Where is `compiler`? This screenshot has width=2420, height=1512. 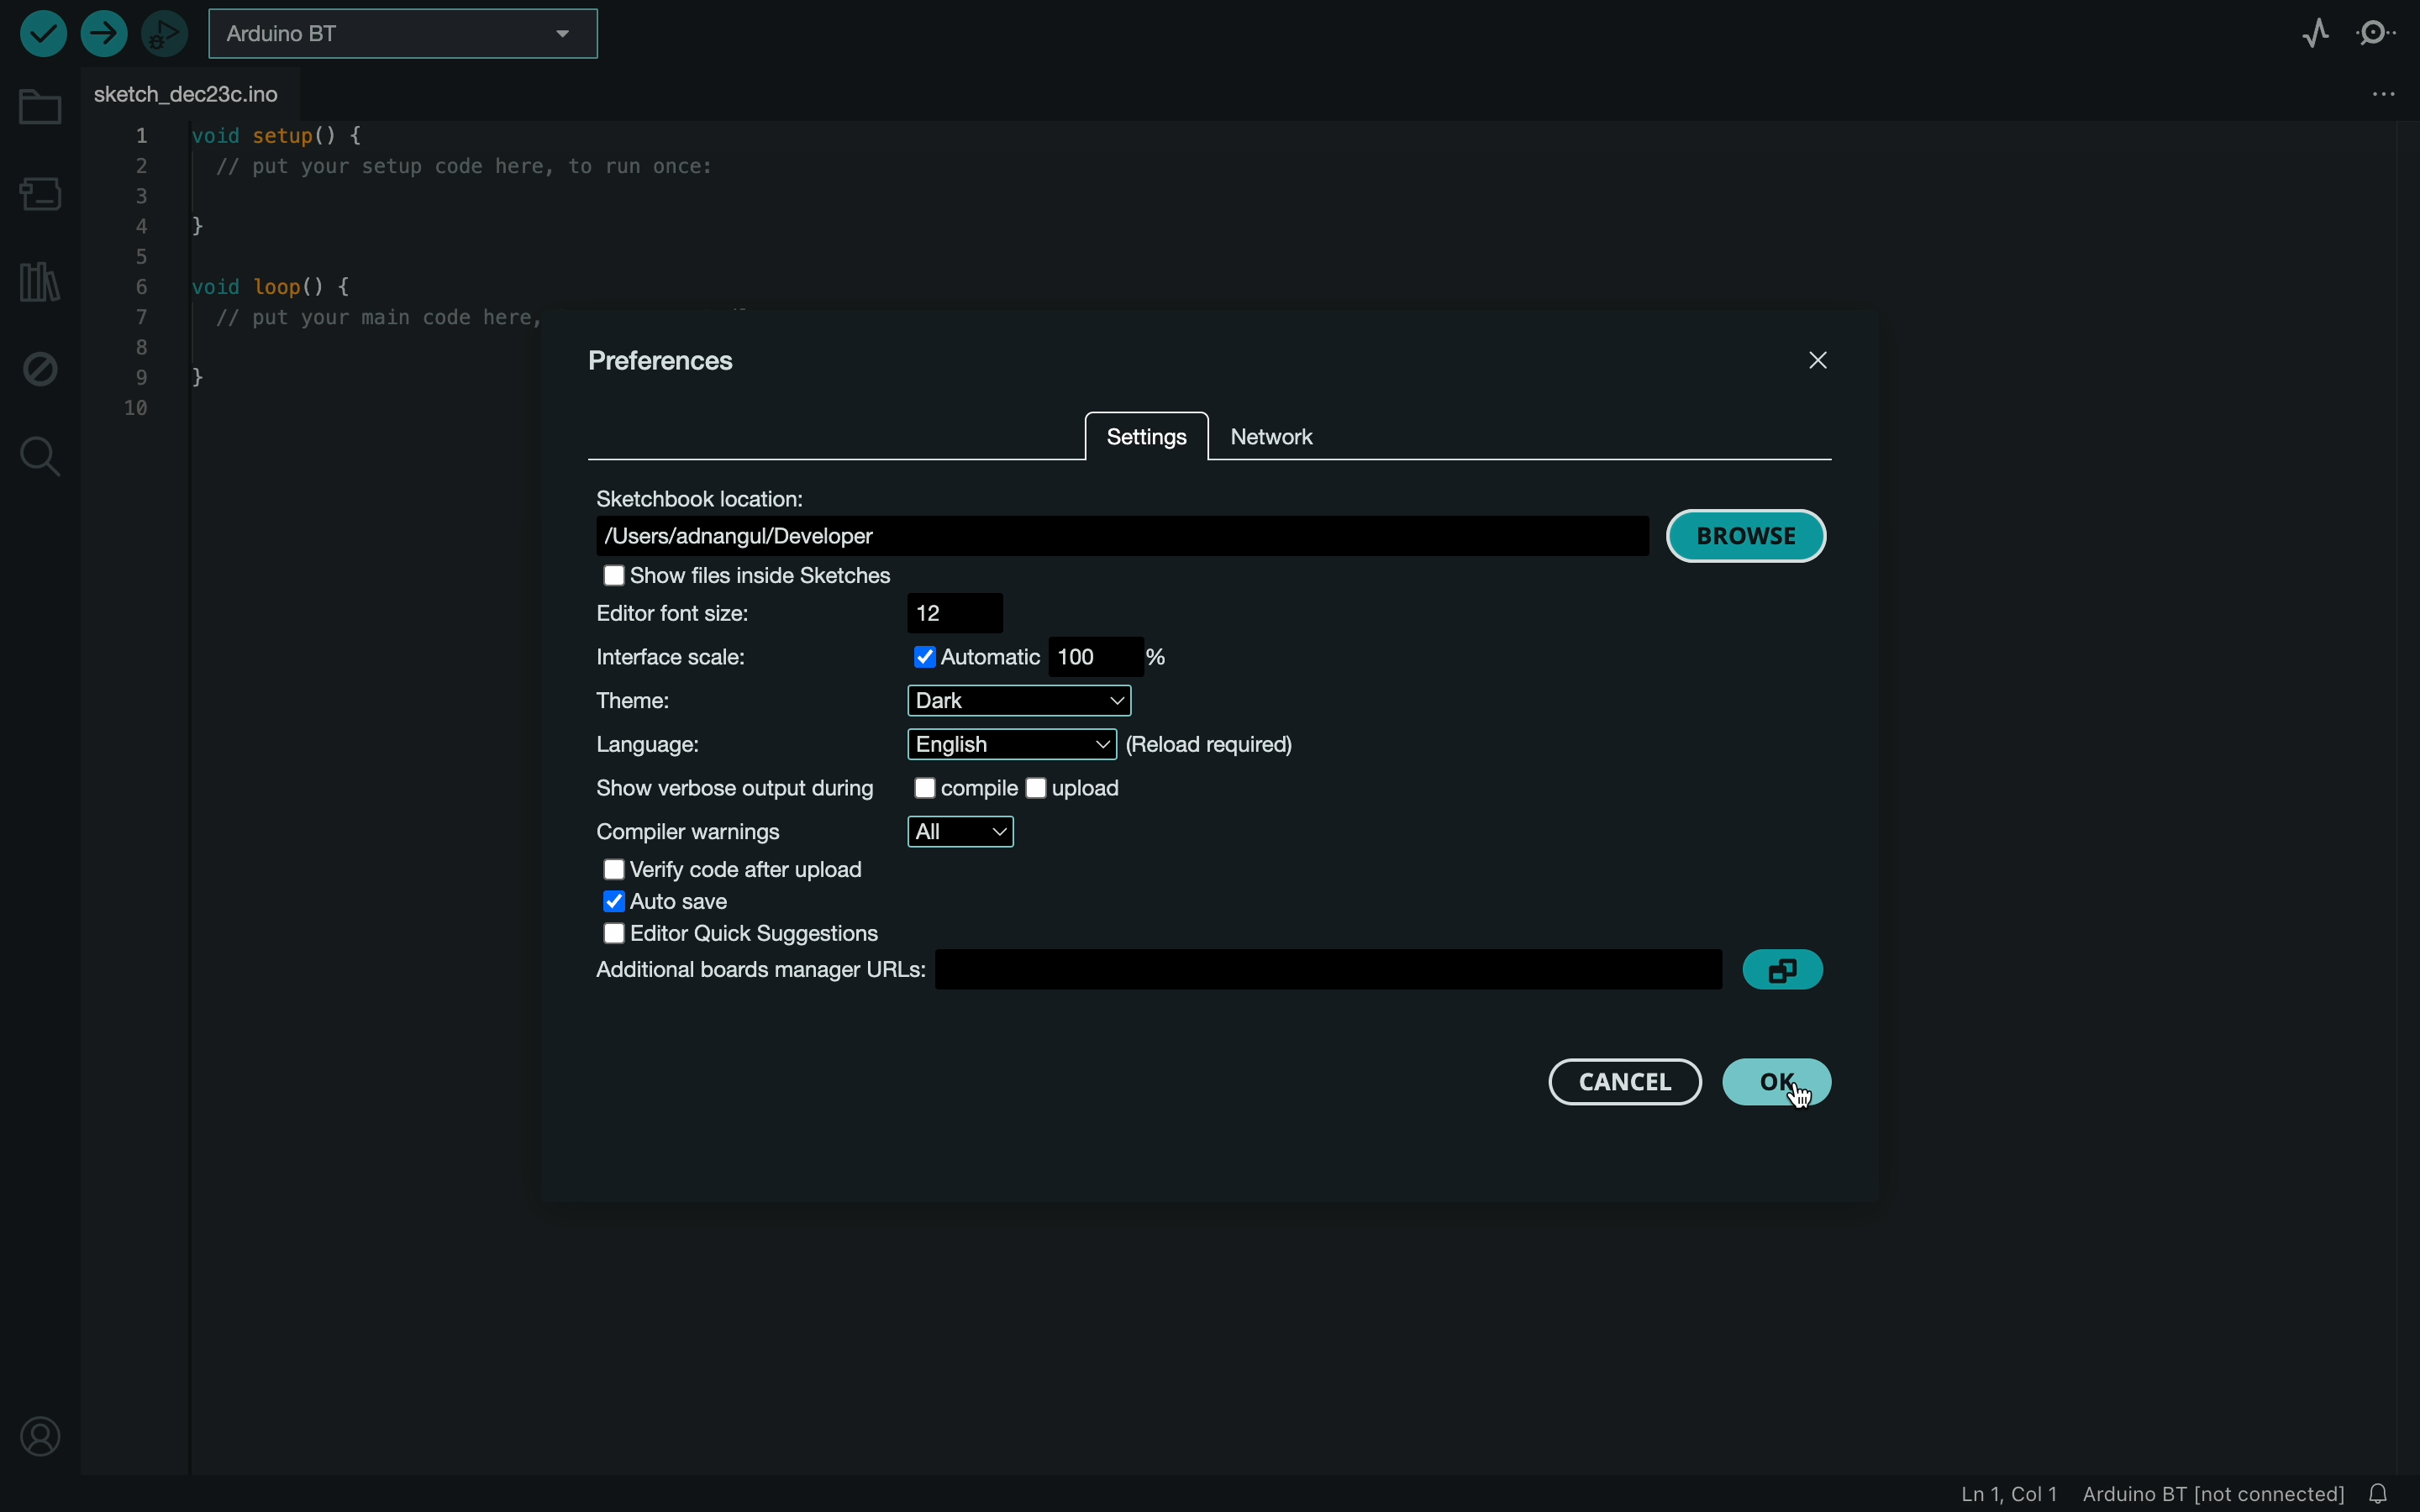 compiler is located at coordinates (879, 826).